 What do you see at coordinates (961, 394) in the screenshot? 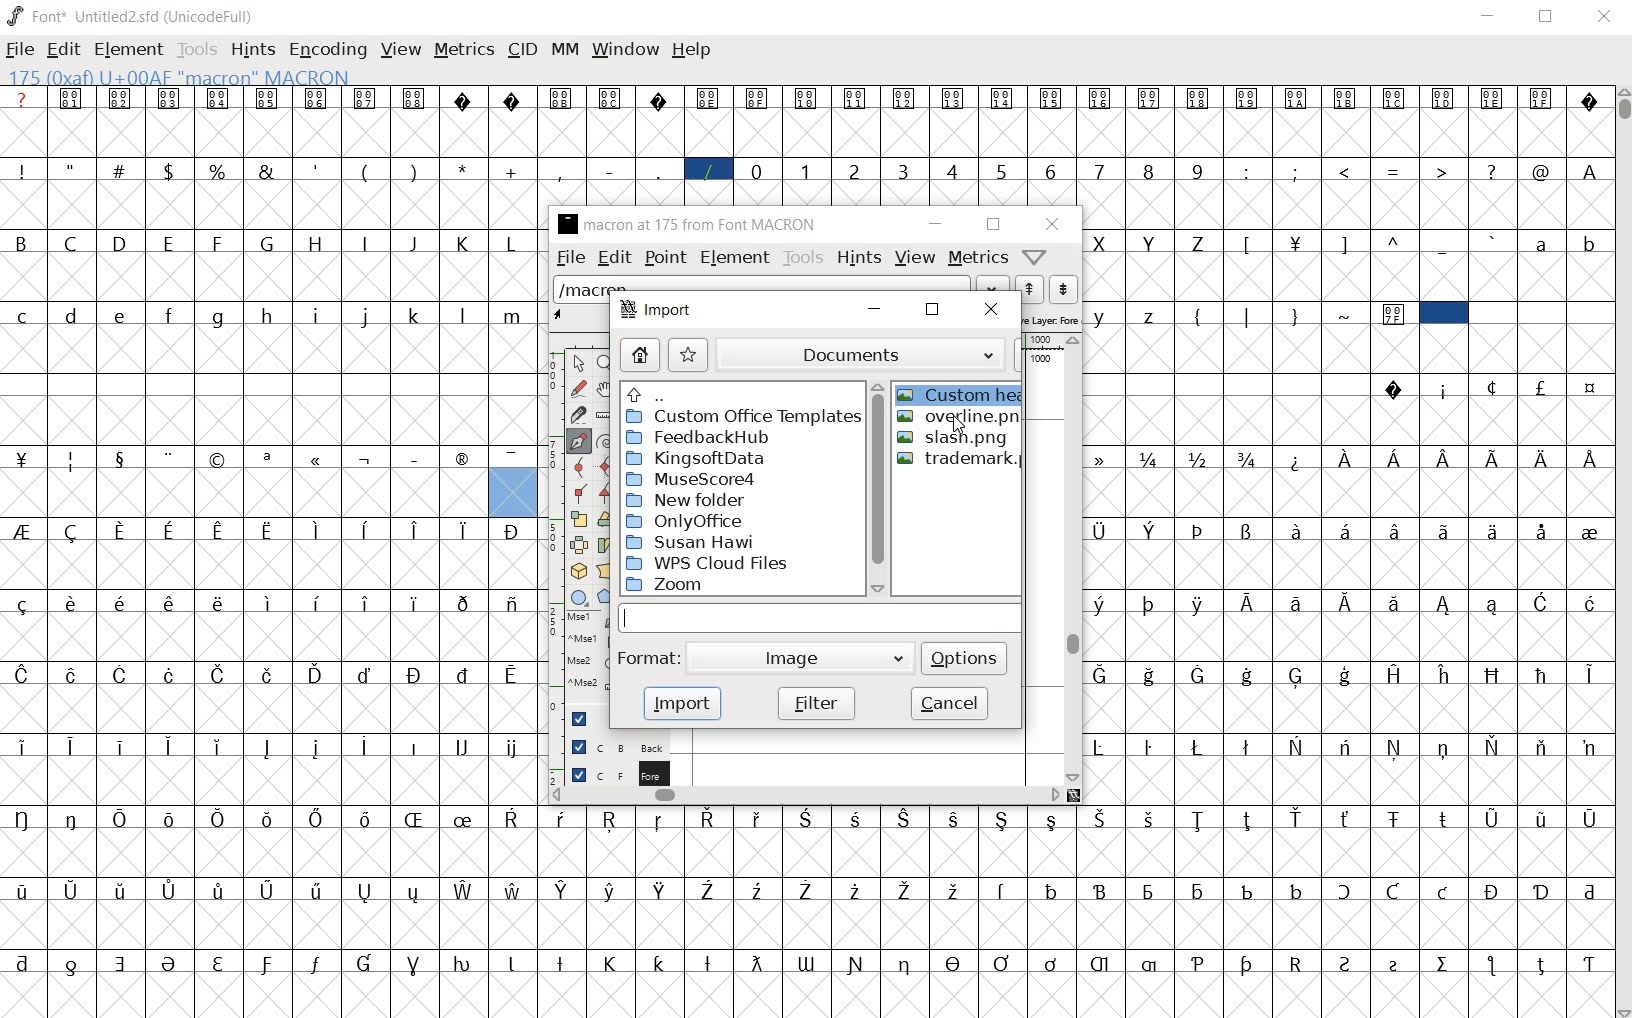
I see `Custom hea` at bounding box center [961, 394].